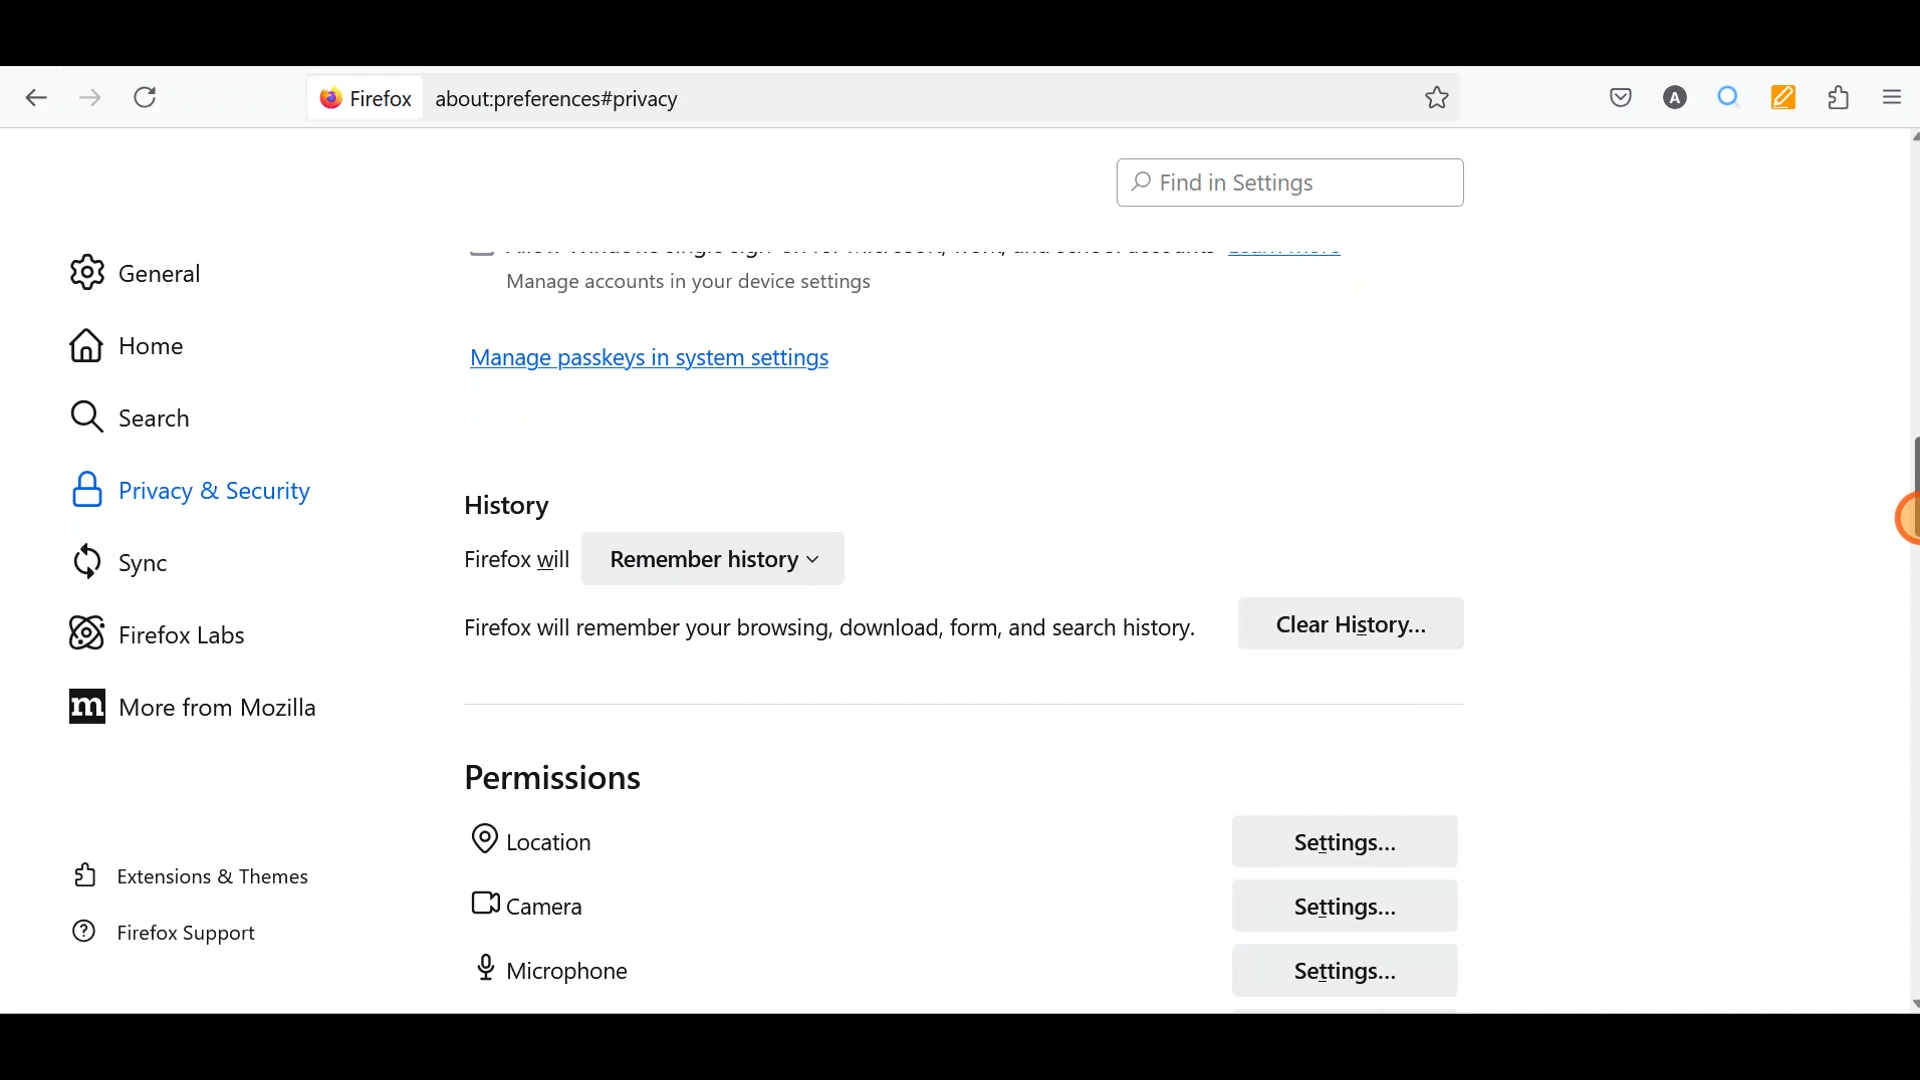  I want to click on Drag to, so click(1890, 522).